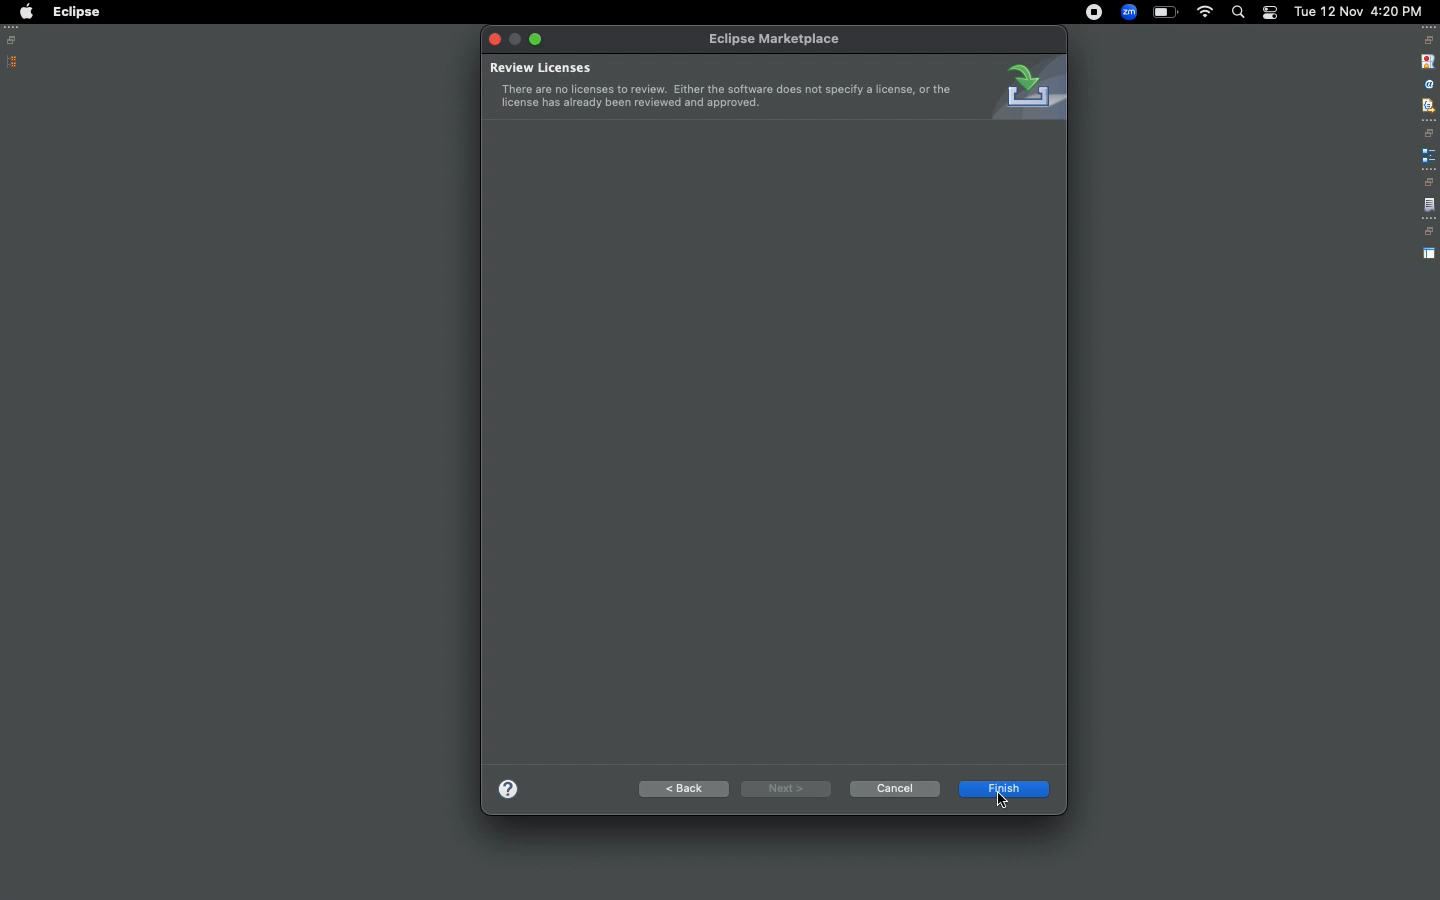 The height and width of the screenshot is (900, 1440). Describe the element at coordinates (1004, 802) in the screenshot. I see `cursor` at that location.